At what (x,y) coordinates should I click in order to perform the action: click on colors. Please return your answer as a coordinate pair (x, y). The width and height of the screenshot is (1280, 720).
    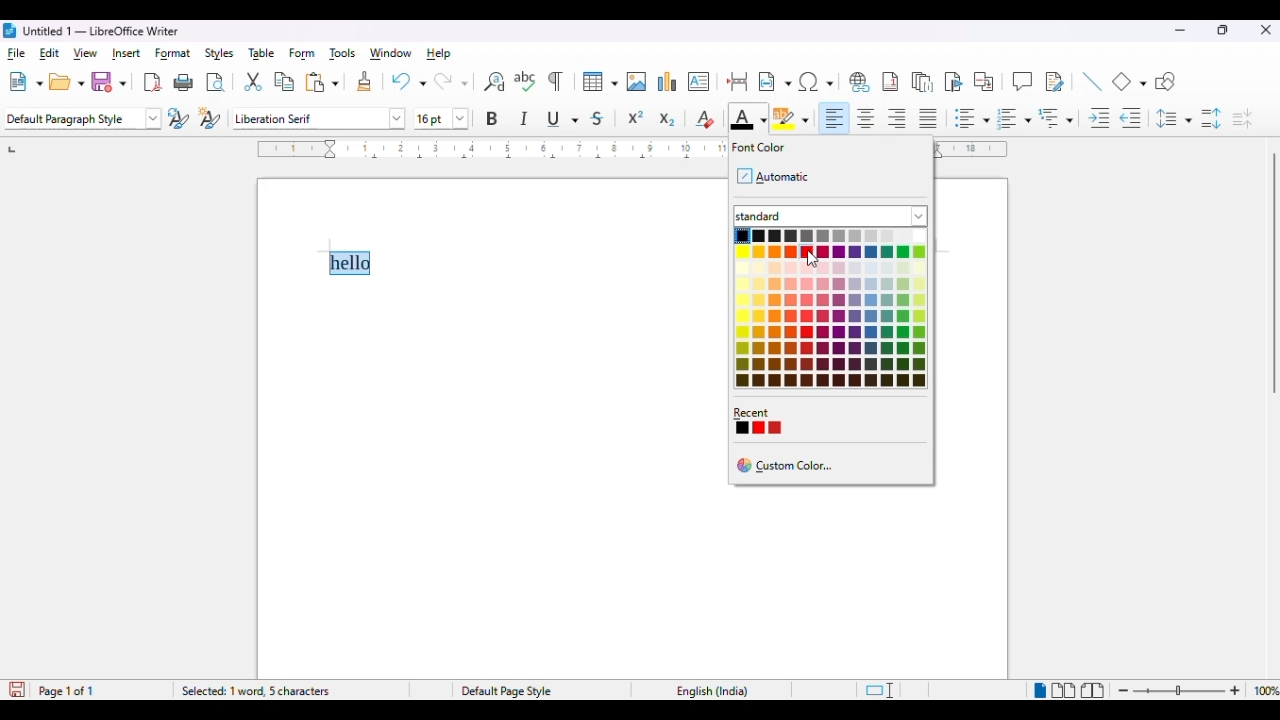
    Looking at the image, I should click on (832, 309).